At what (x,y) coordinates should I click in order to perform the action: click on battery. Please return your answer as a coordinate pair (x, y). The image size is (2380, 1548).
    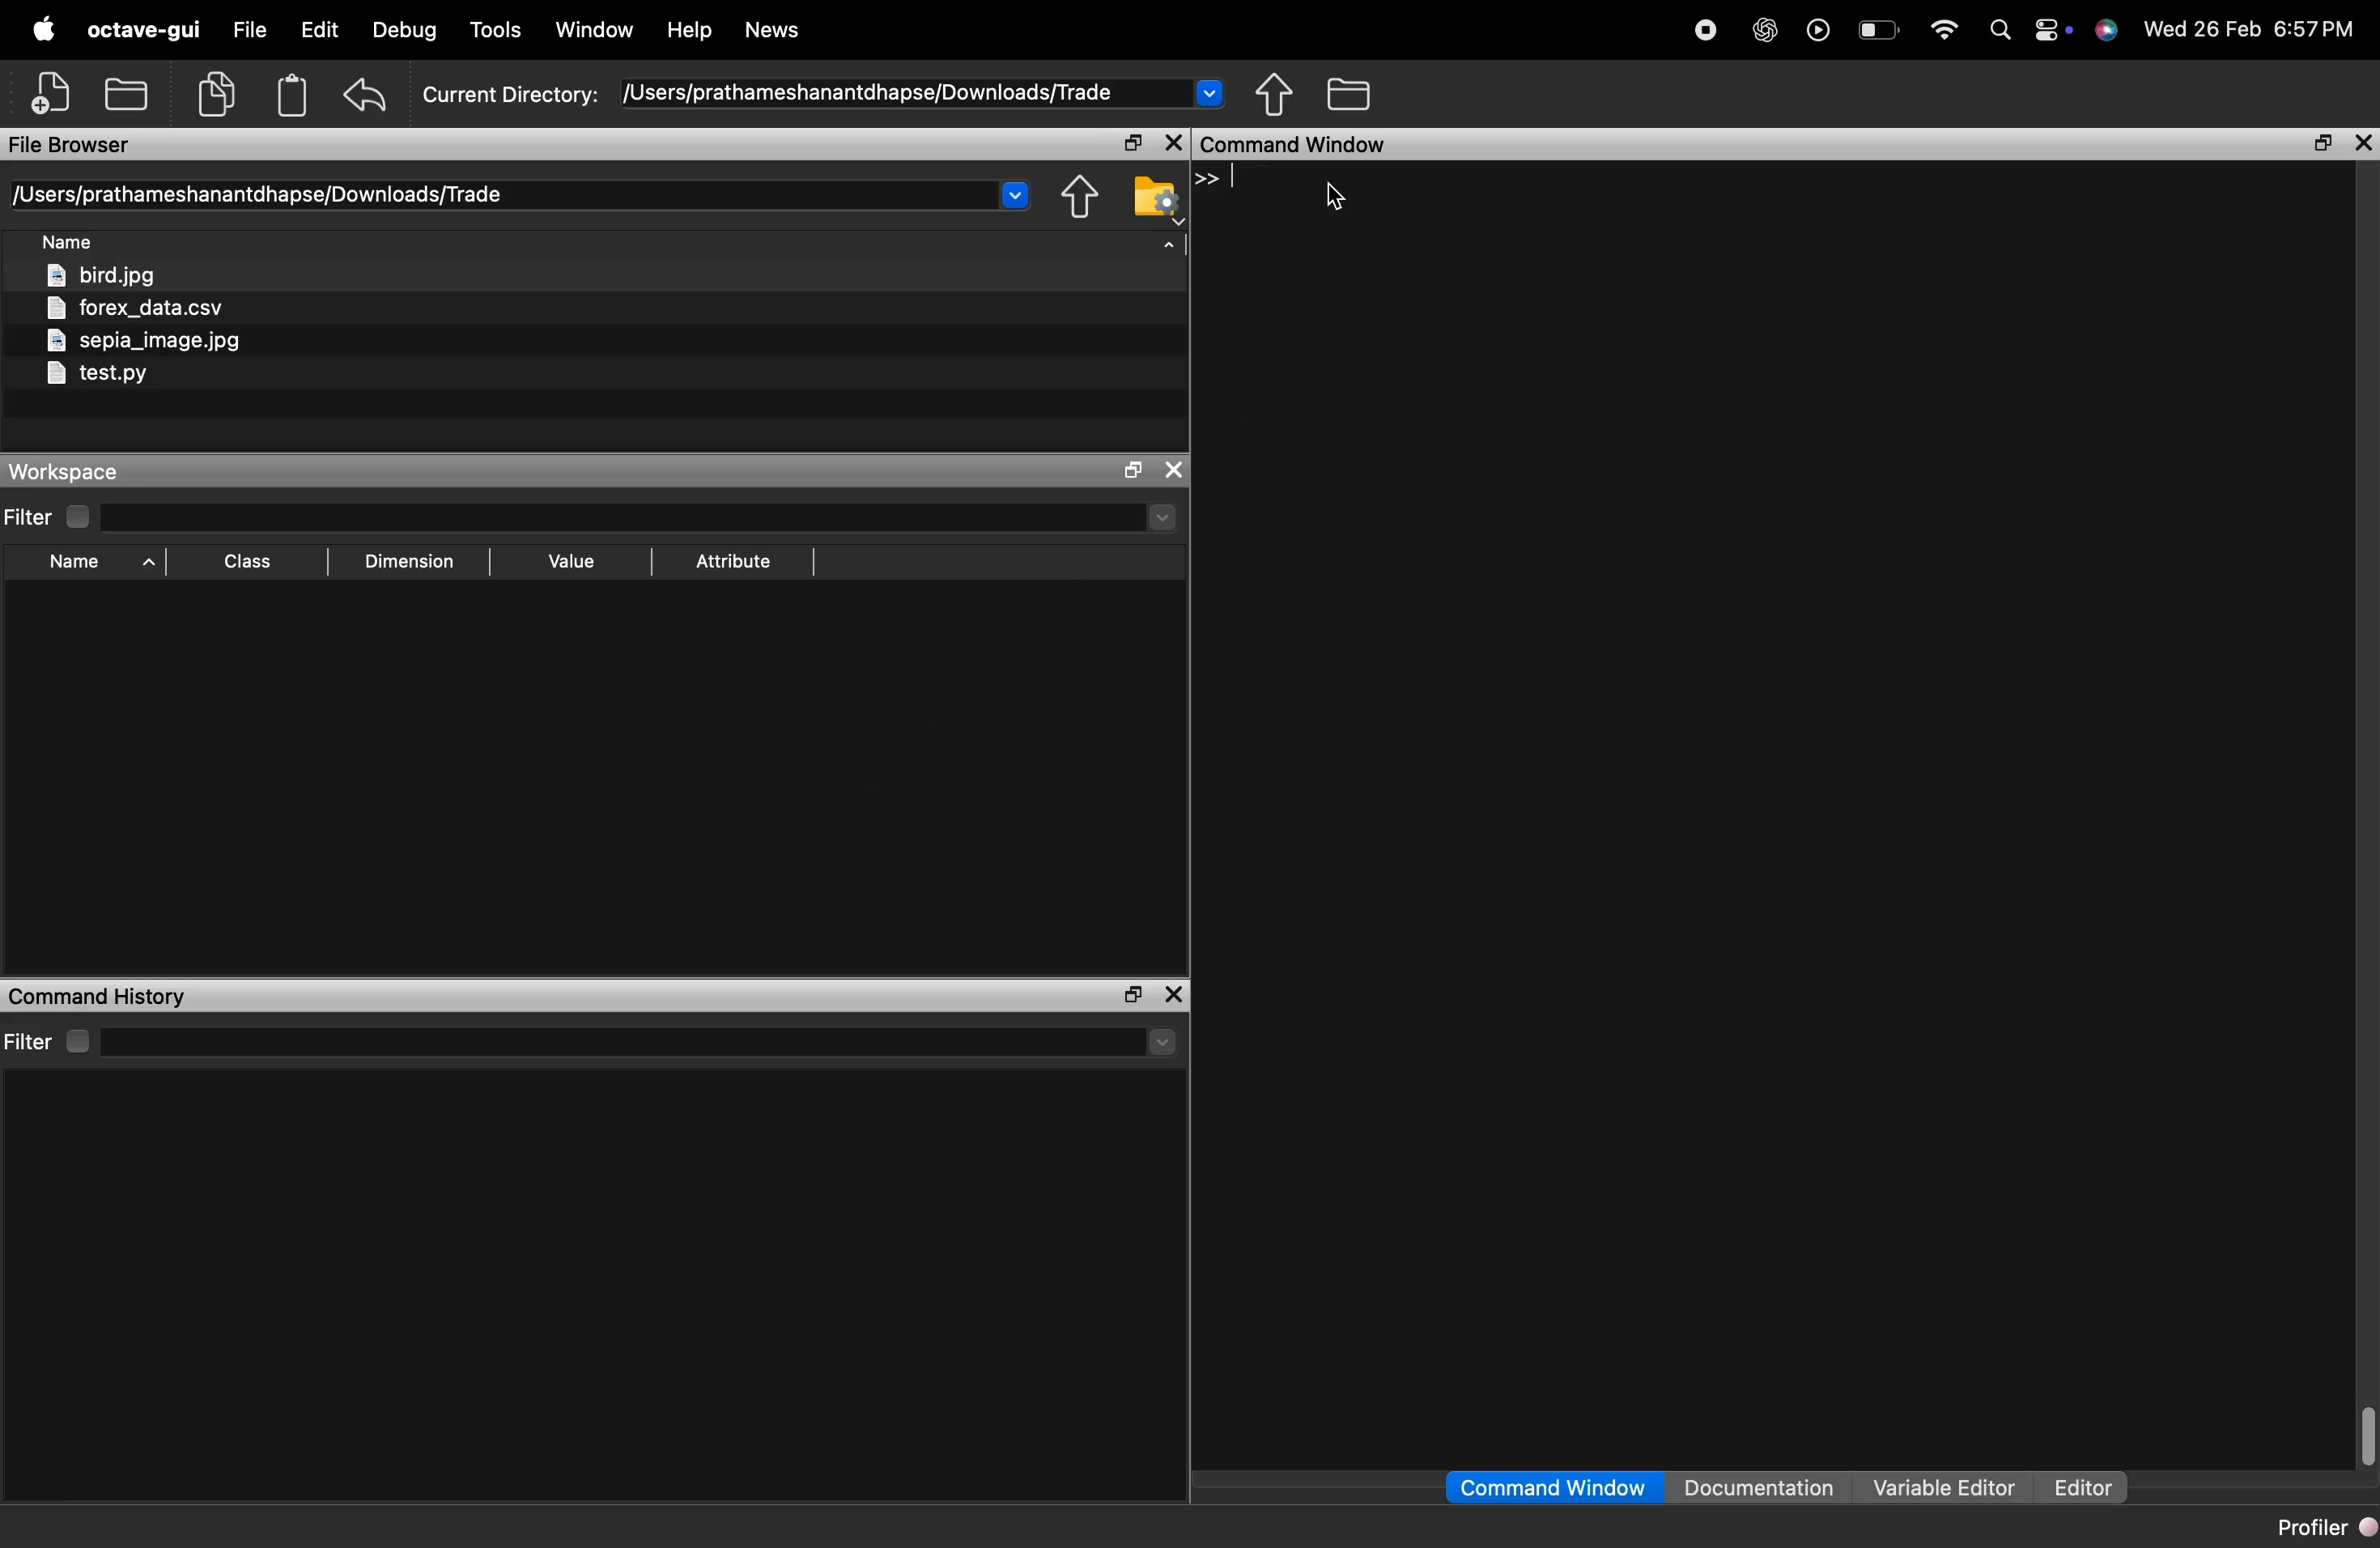
    Looking at the image, I should click on (1884, 32).